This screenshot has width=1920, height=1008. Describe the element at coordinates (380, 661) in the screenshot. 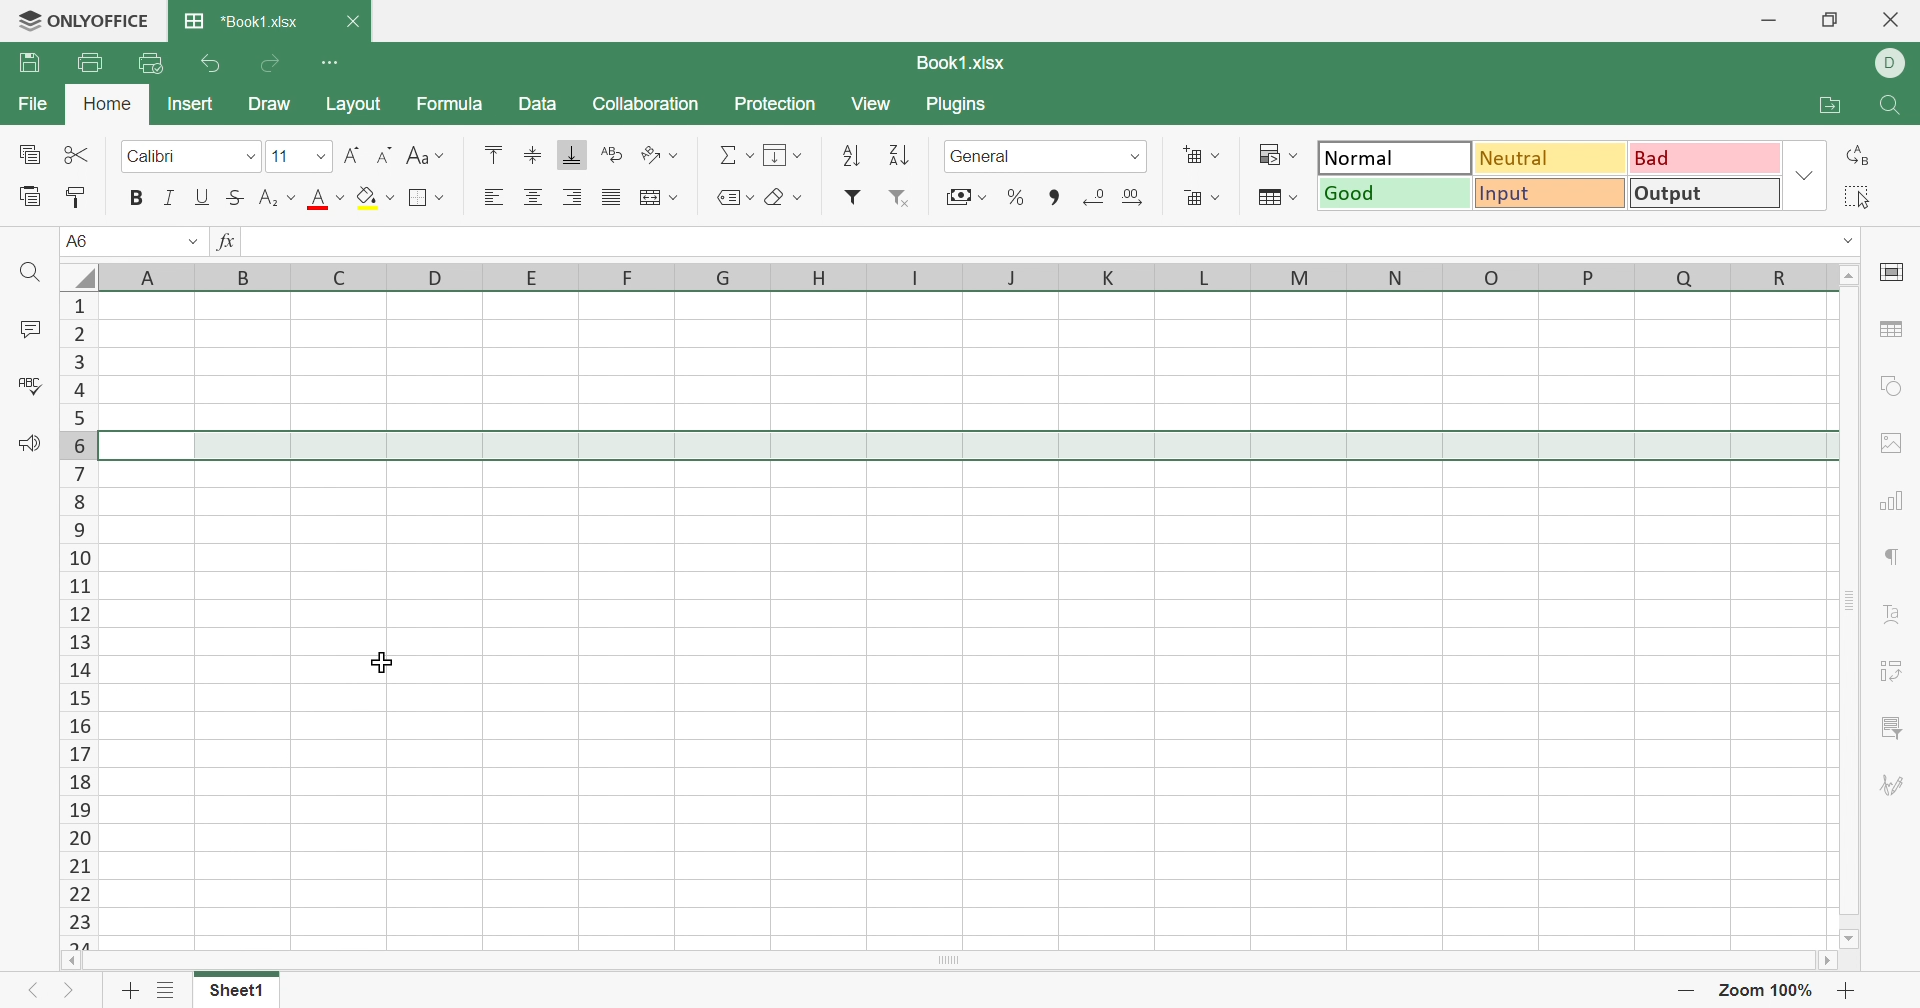

I see `Cursor` at that location.